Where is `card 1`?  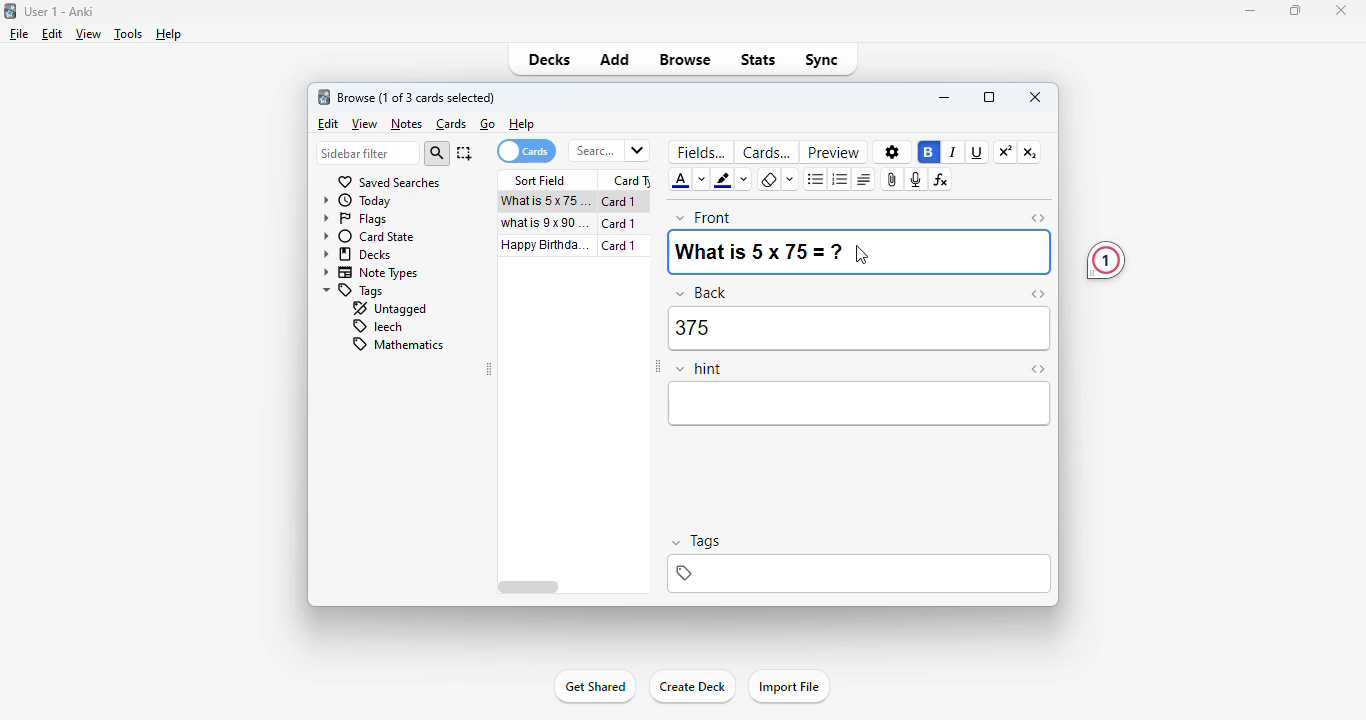 card 1 is located at coordinates (619, 246).